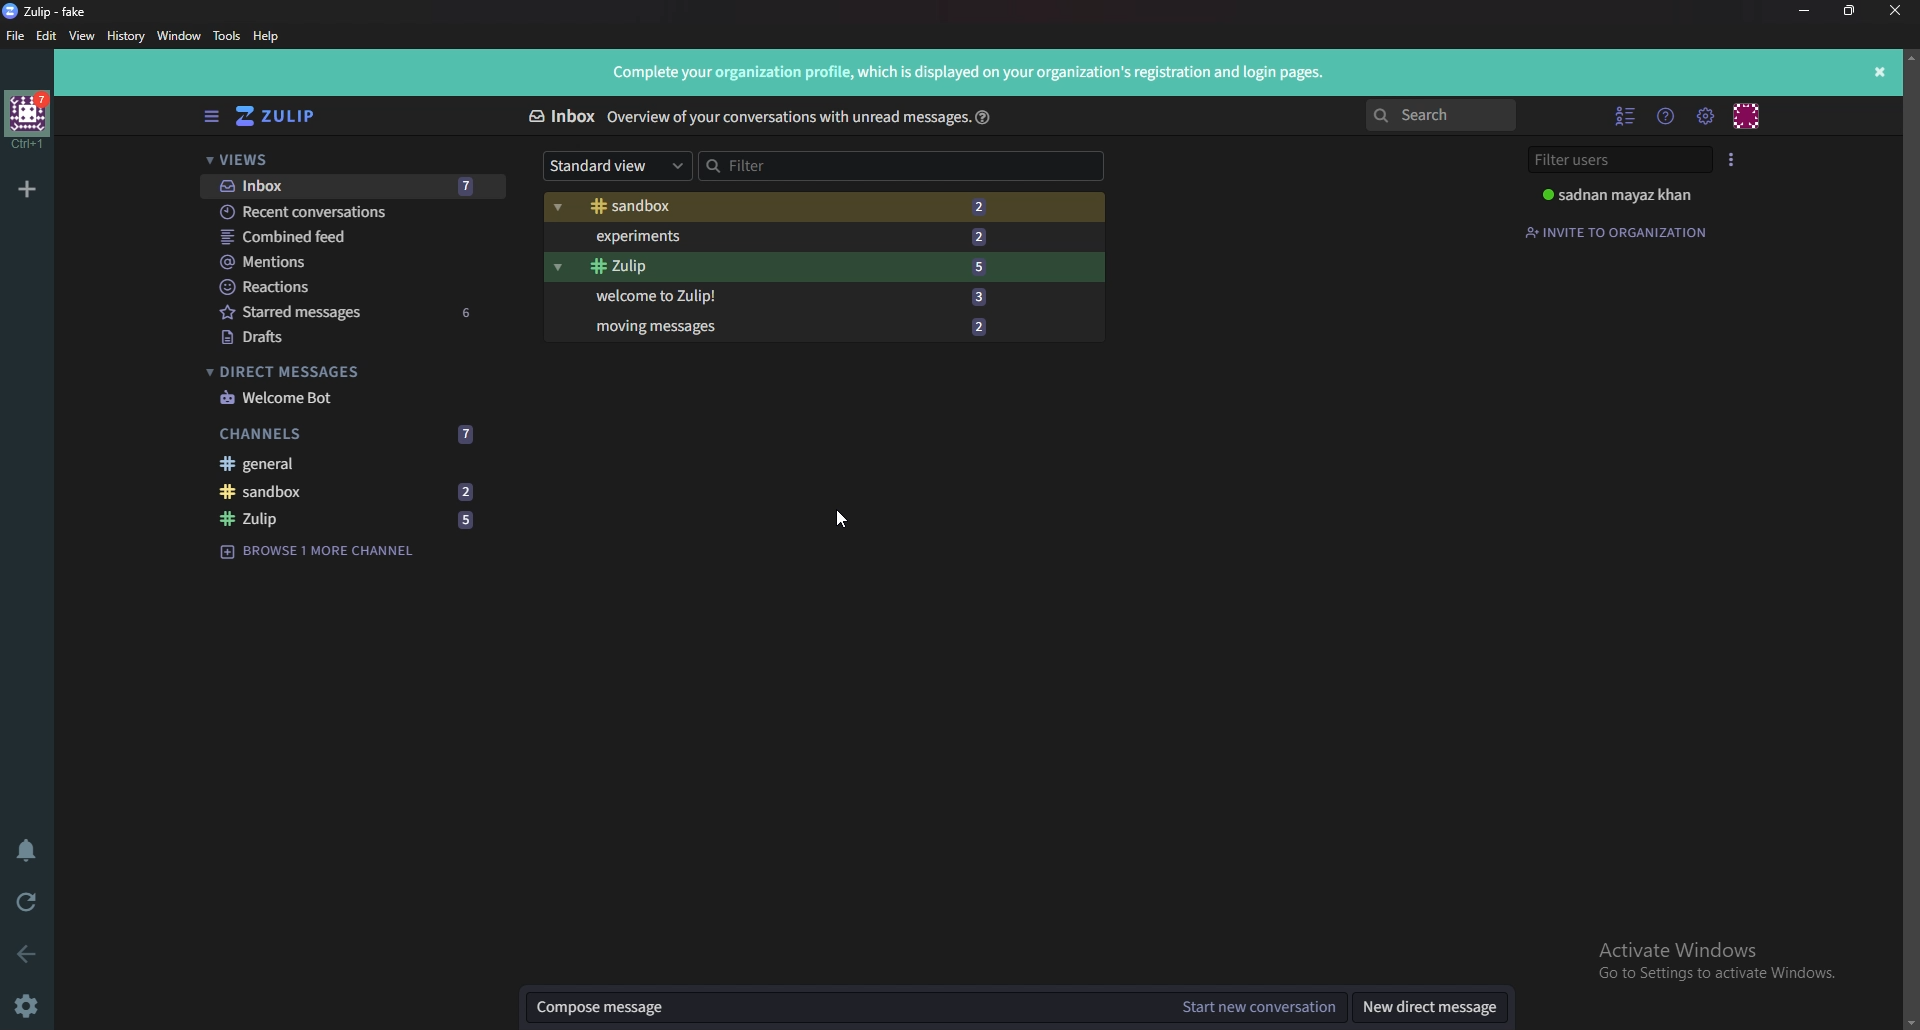 The height and width of the screenshot is (1030, 1920). What do you see at coordinates (25, 903) in the screenshot?
I see `Reload` at bounding box center [25, 903].